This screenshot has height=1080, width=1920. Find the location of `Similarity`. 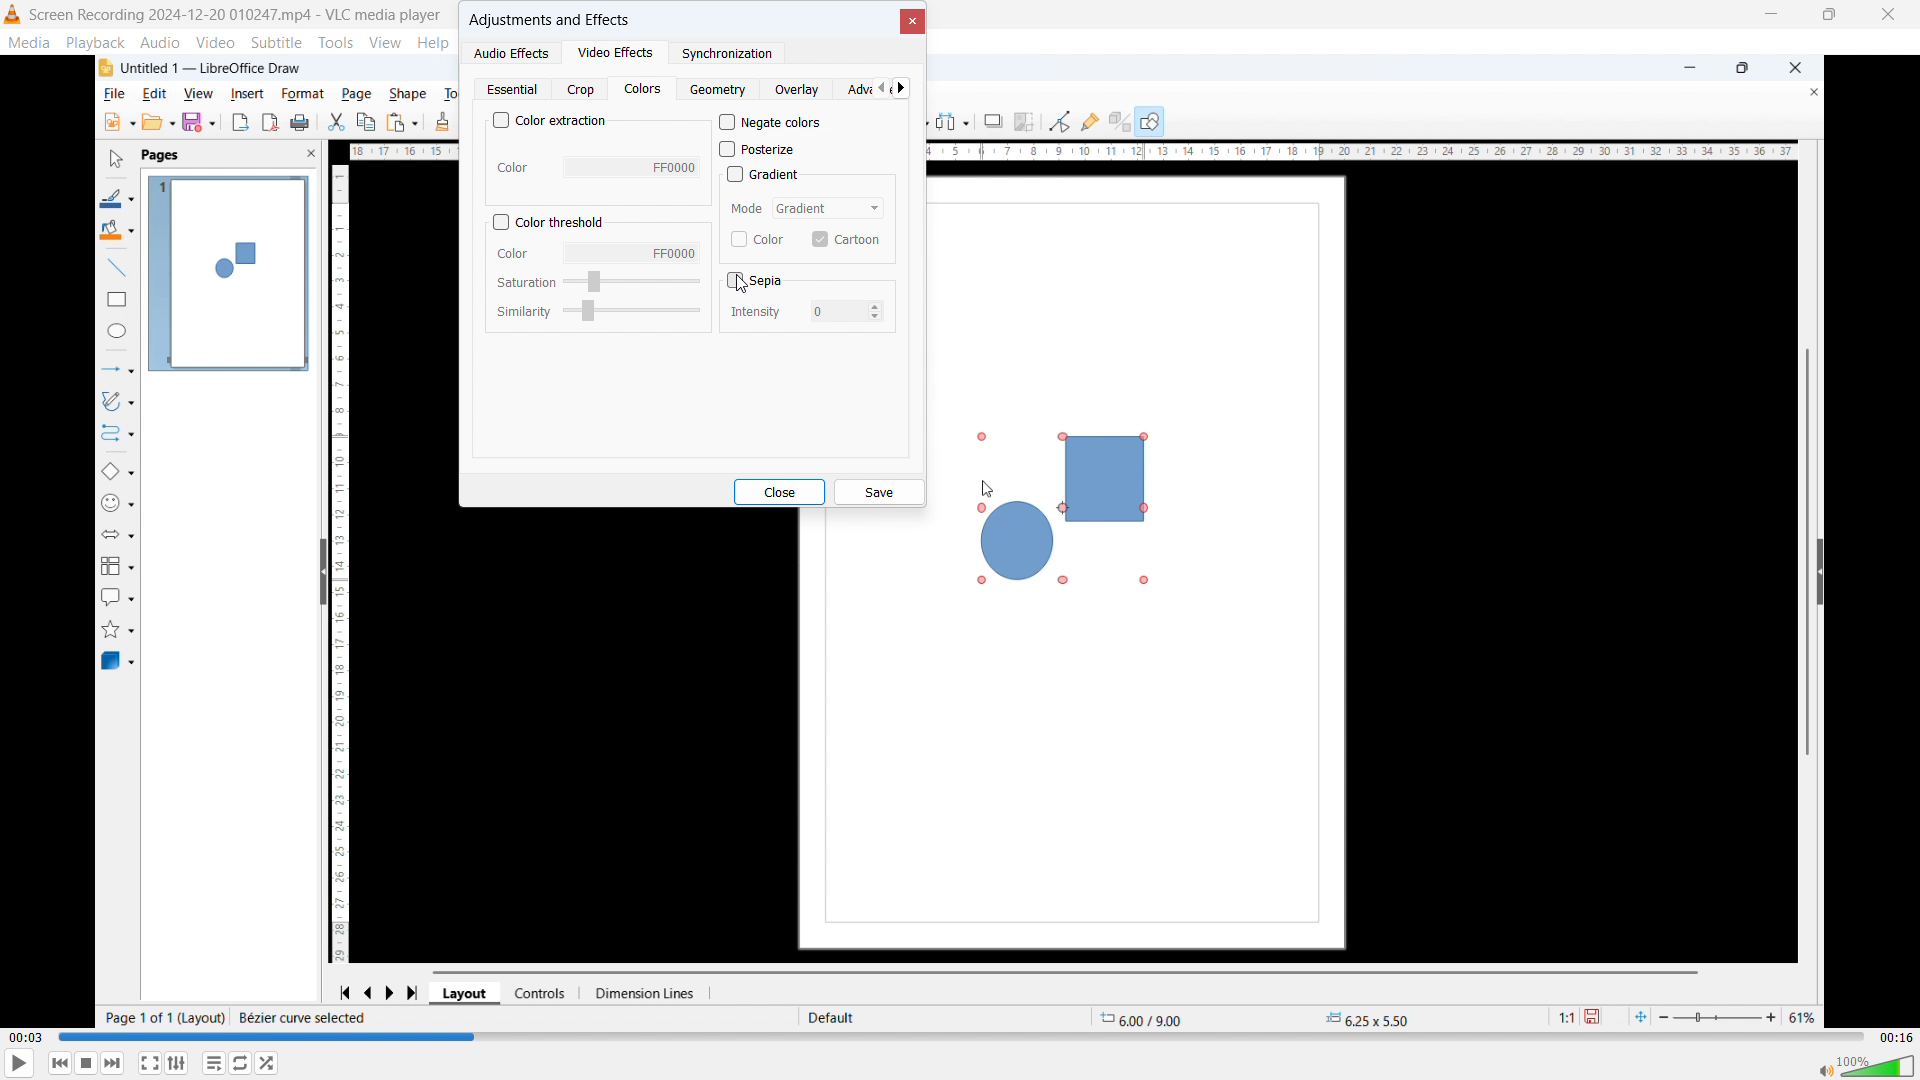

Similarity is located at coordinates (524, 312).